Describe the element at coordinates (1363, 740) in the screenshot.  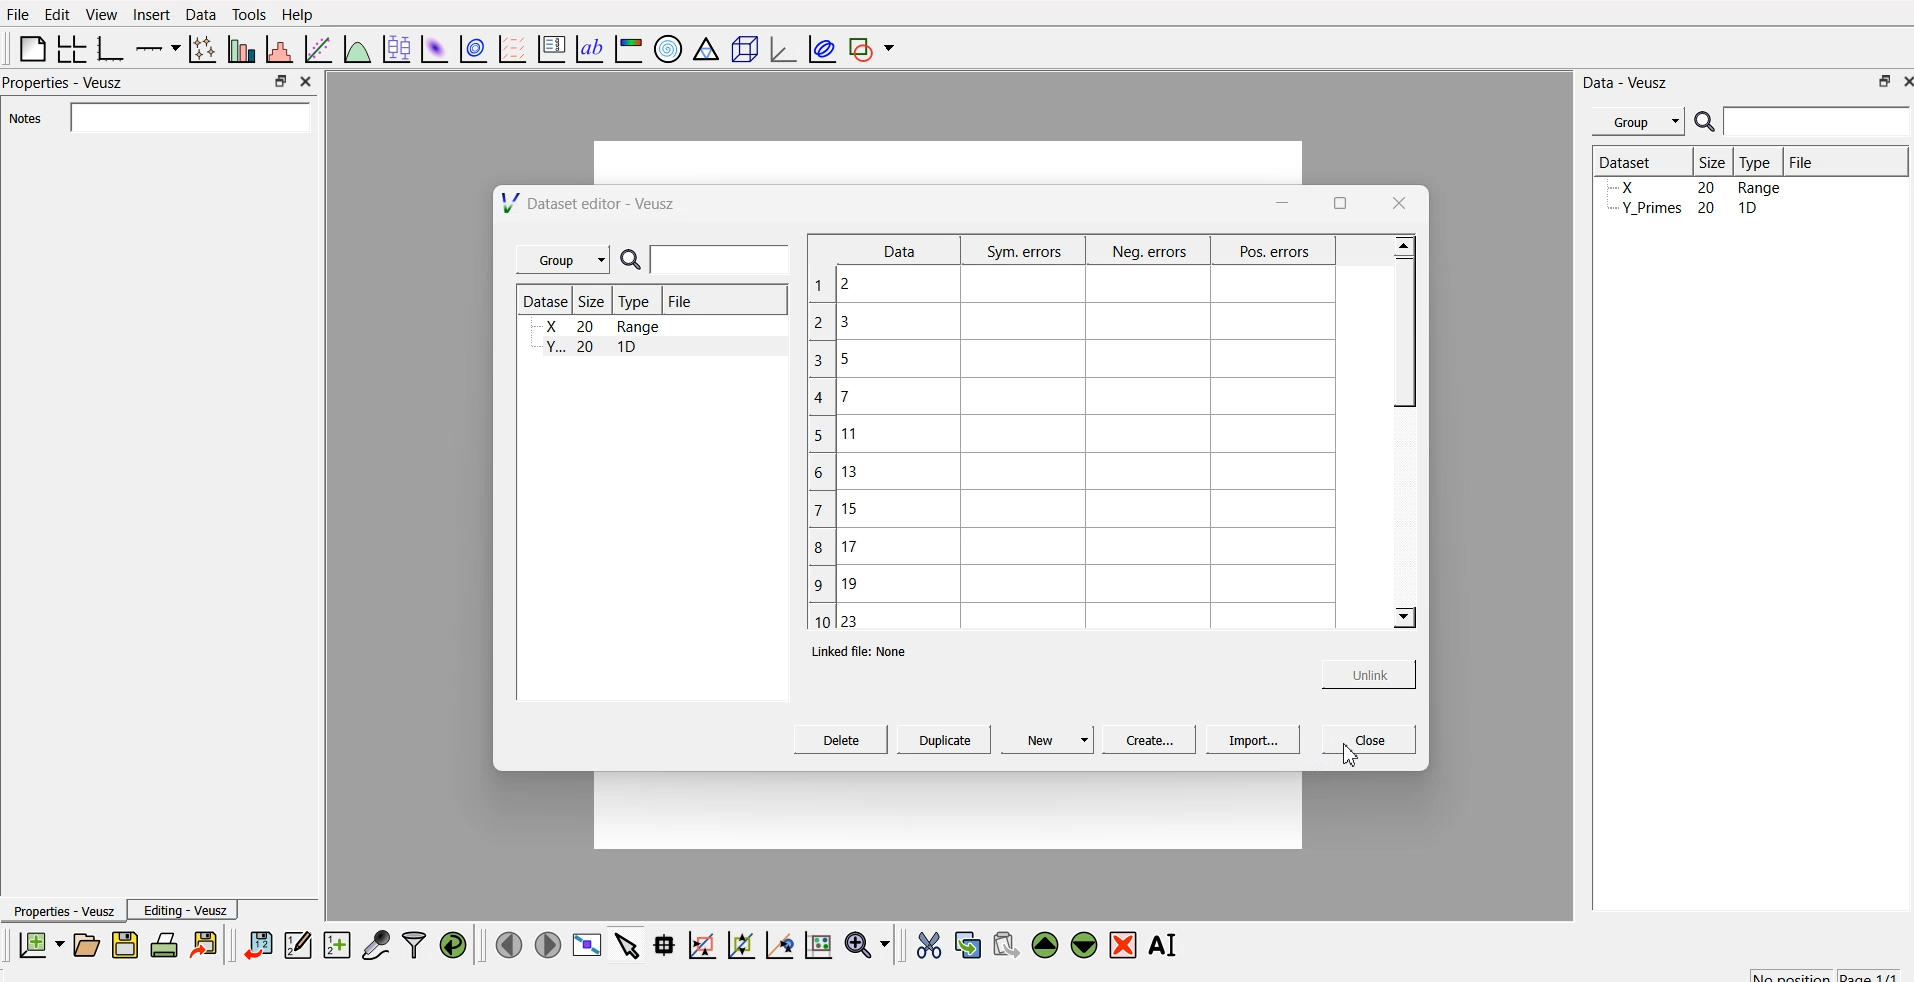
I see `close` at that location.